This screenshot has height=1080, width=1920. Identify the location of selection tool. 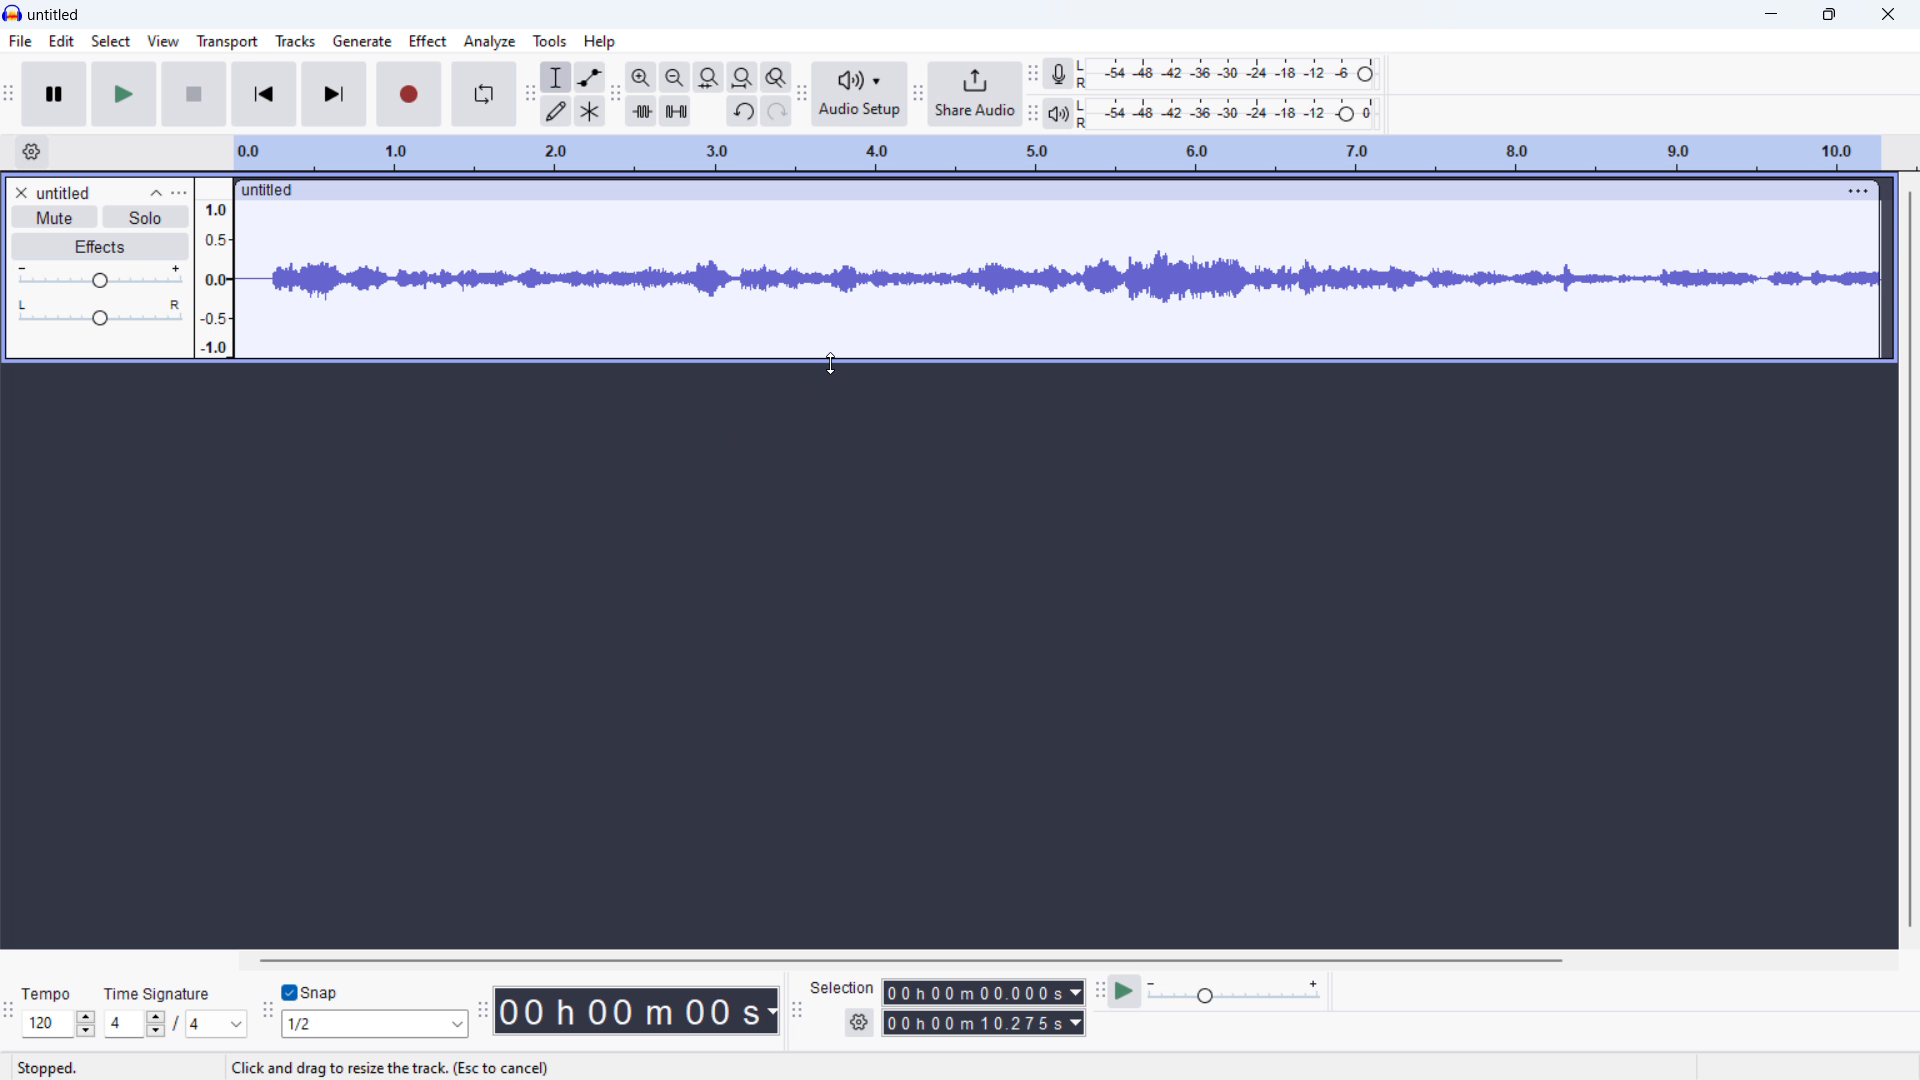
(557, 77).